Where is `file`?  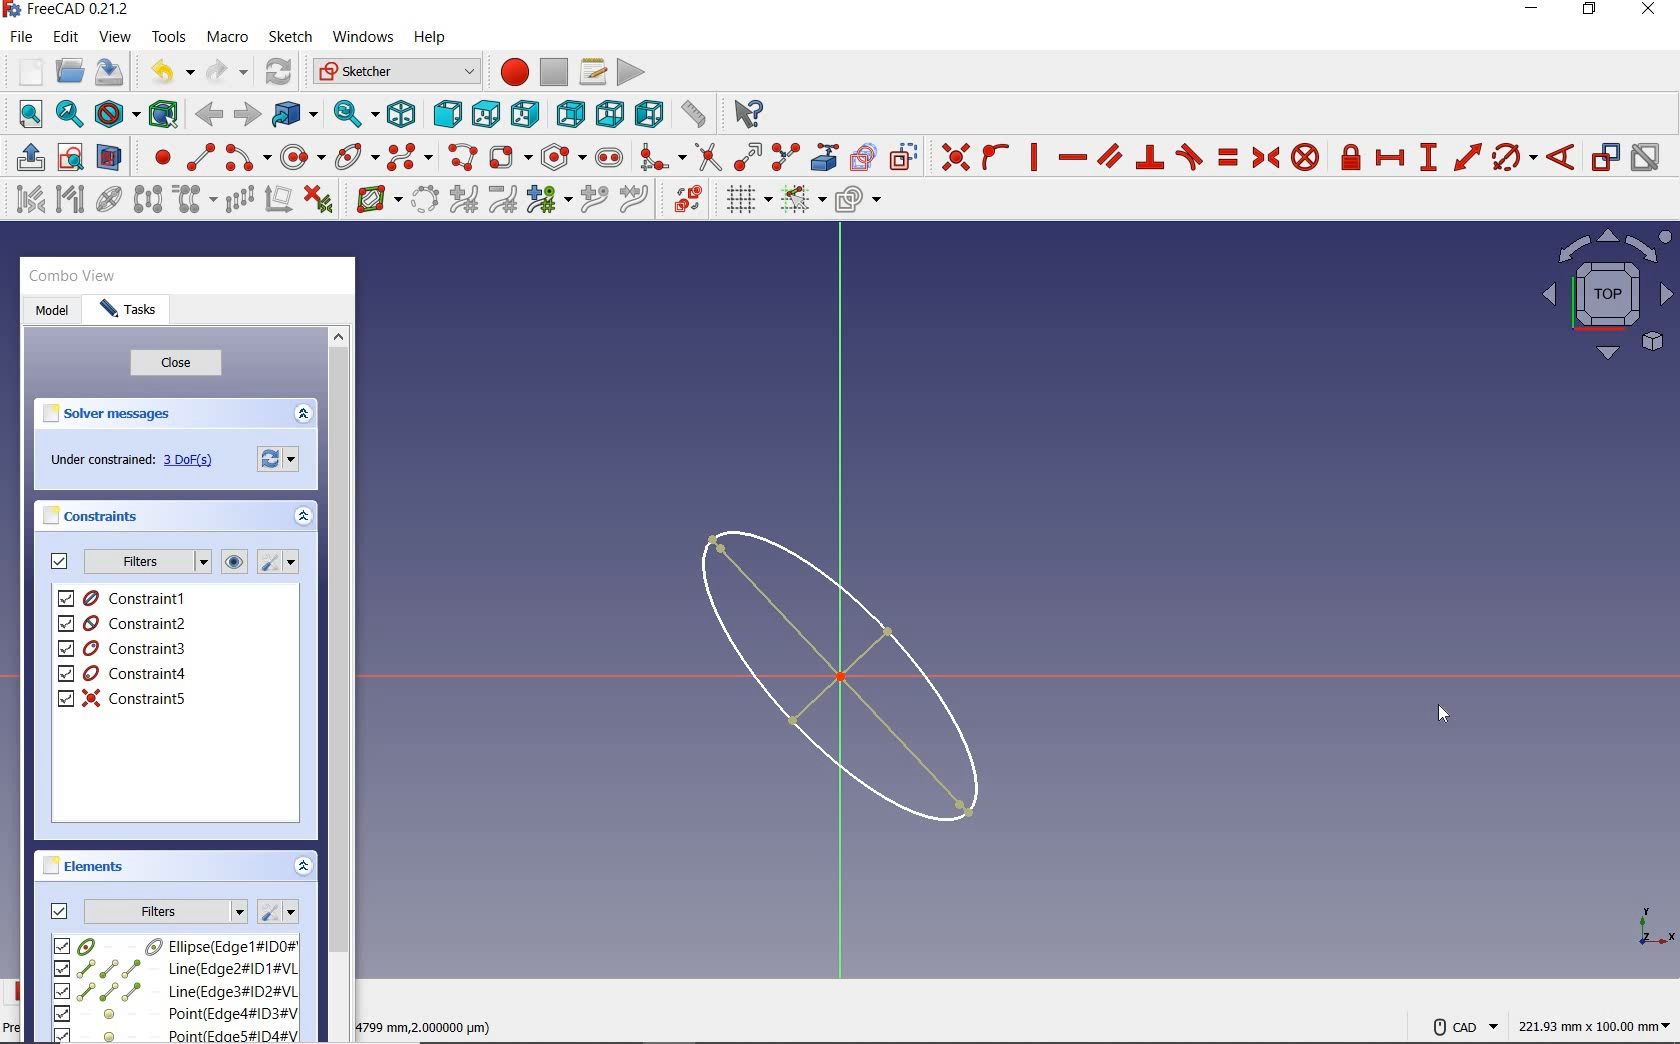
file is located at coordinates (21, 37).